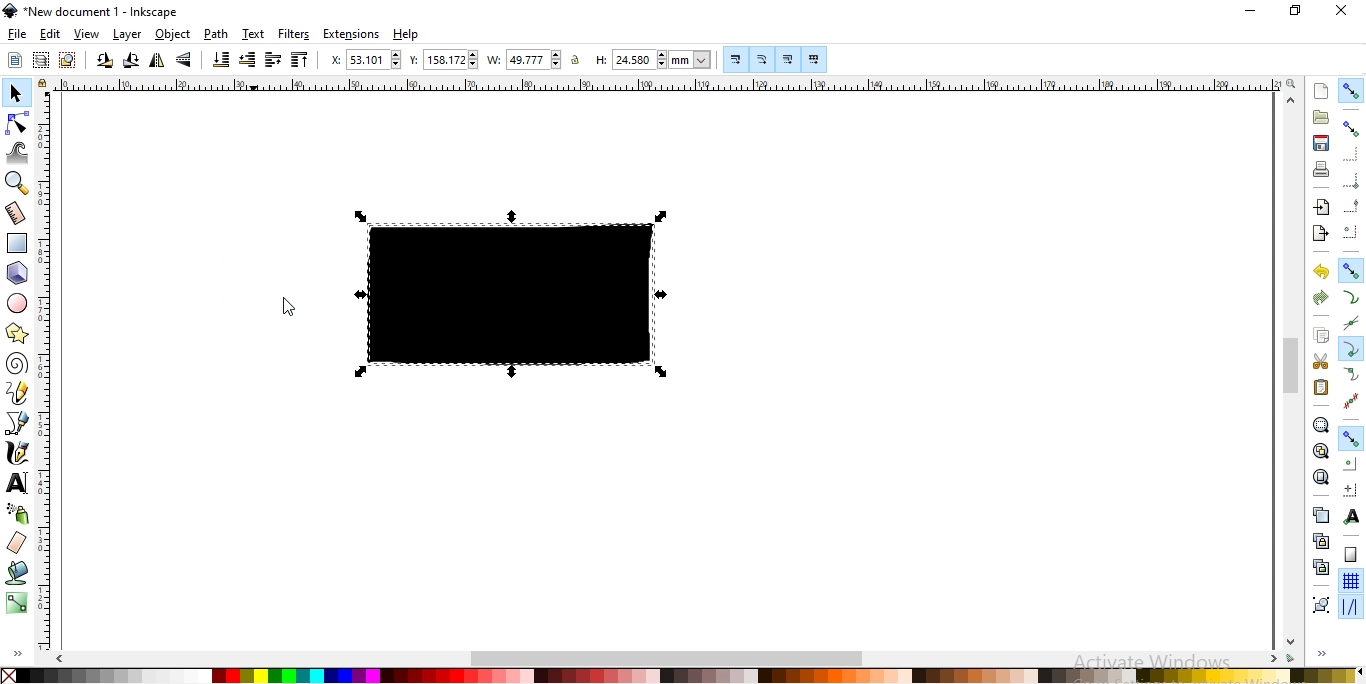  Describe the element at coordinates (668, 660) in the screenshot. I see `scrollbar` at that location.